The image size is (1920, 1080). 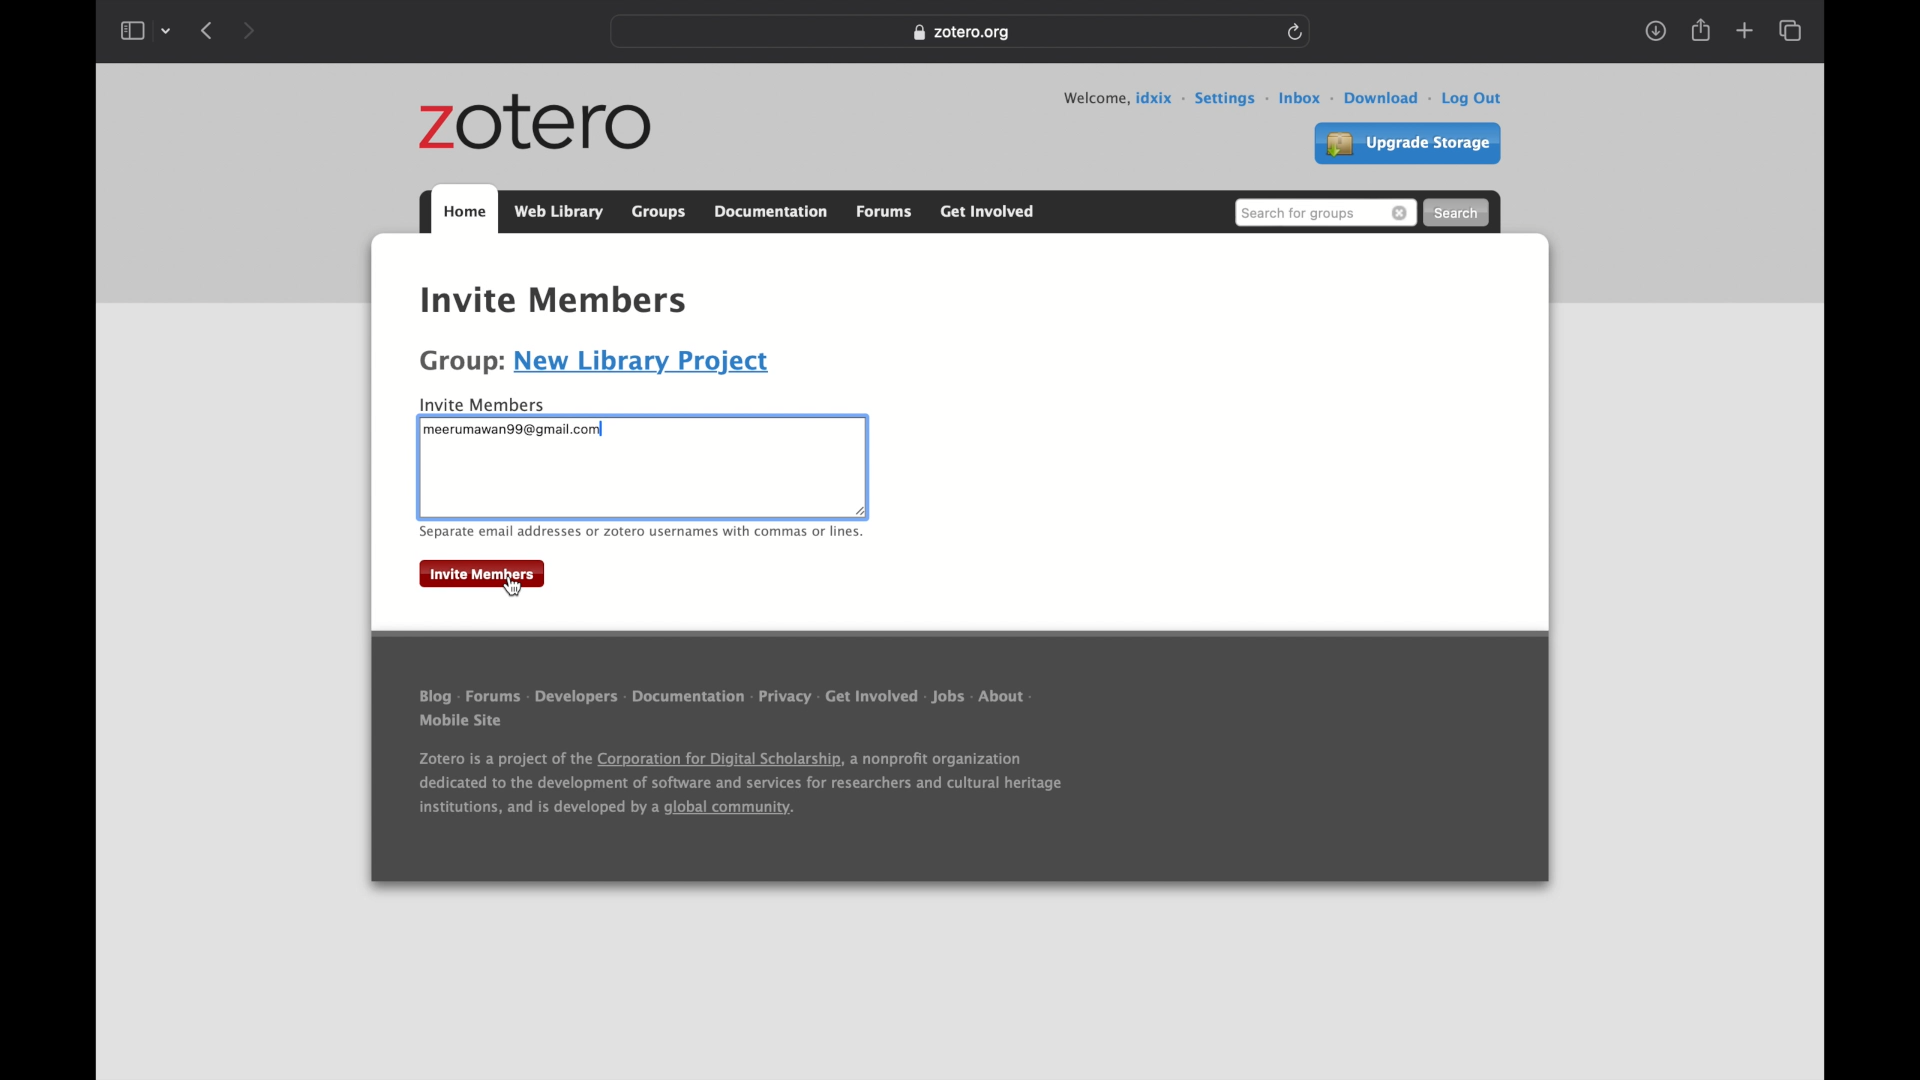 What do you see at coordinates (248, 30) in the screenshot?
I see `show next page` at bounding box center [248, 30].